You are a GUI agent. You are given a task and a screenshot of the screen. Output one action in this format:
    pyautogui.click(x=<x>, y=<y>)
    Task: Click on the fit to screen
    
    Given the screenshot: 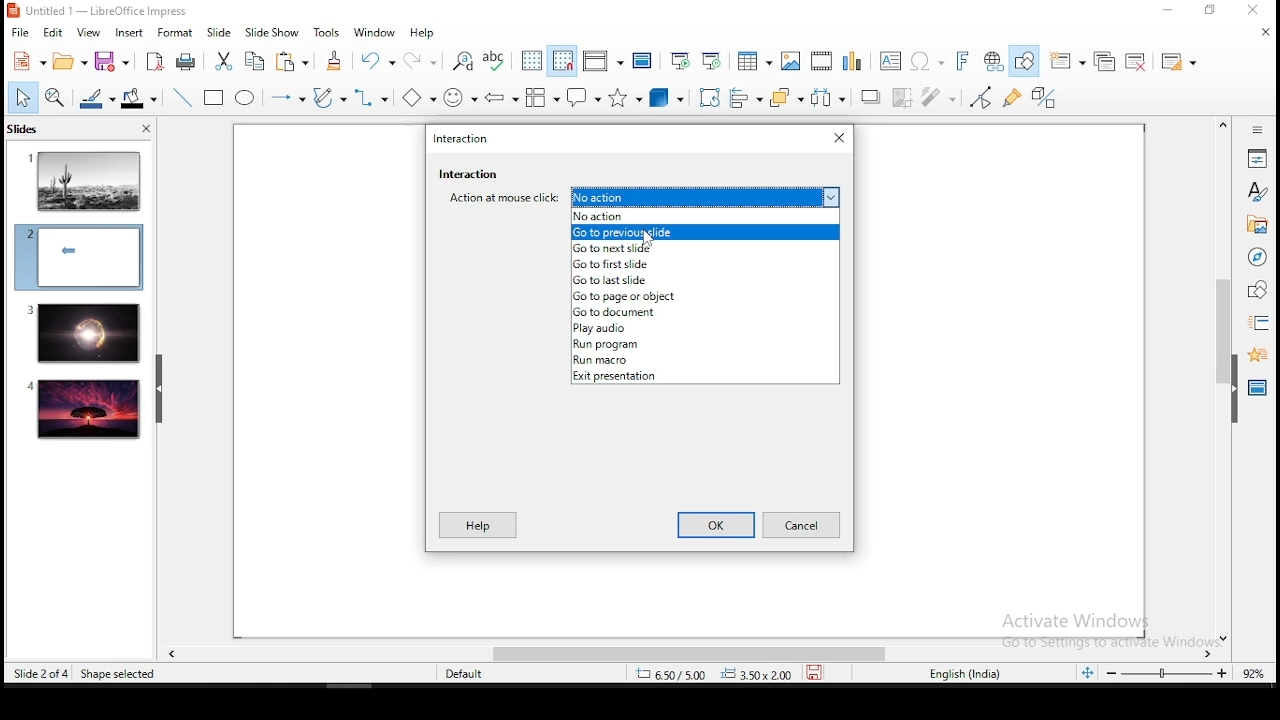 What is the action you would take?
    pyautogui.click(x=1087, y=674)
    